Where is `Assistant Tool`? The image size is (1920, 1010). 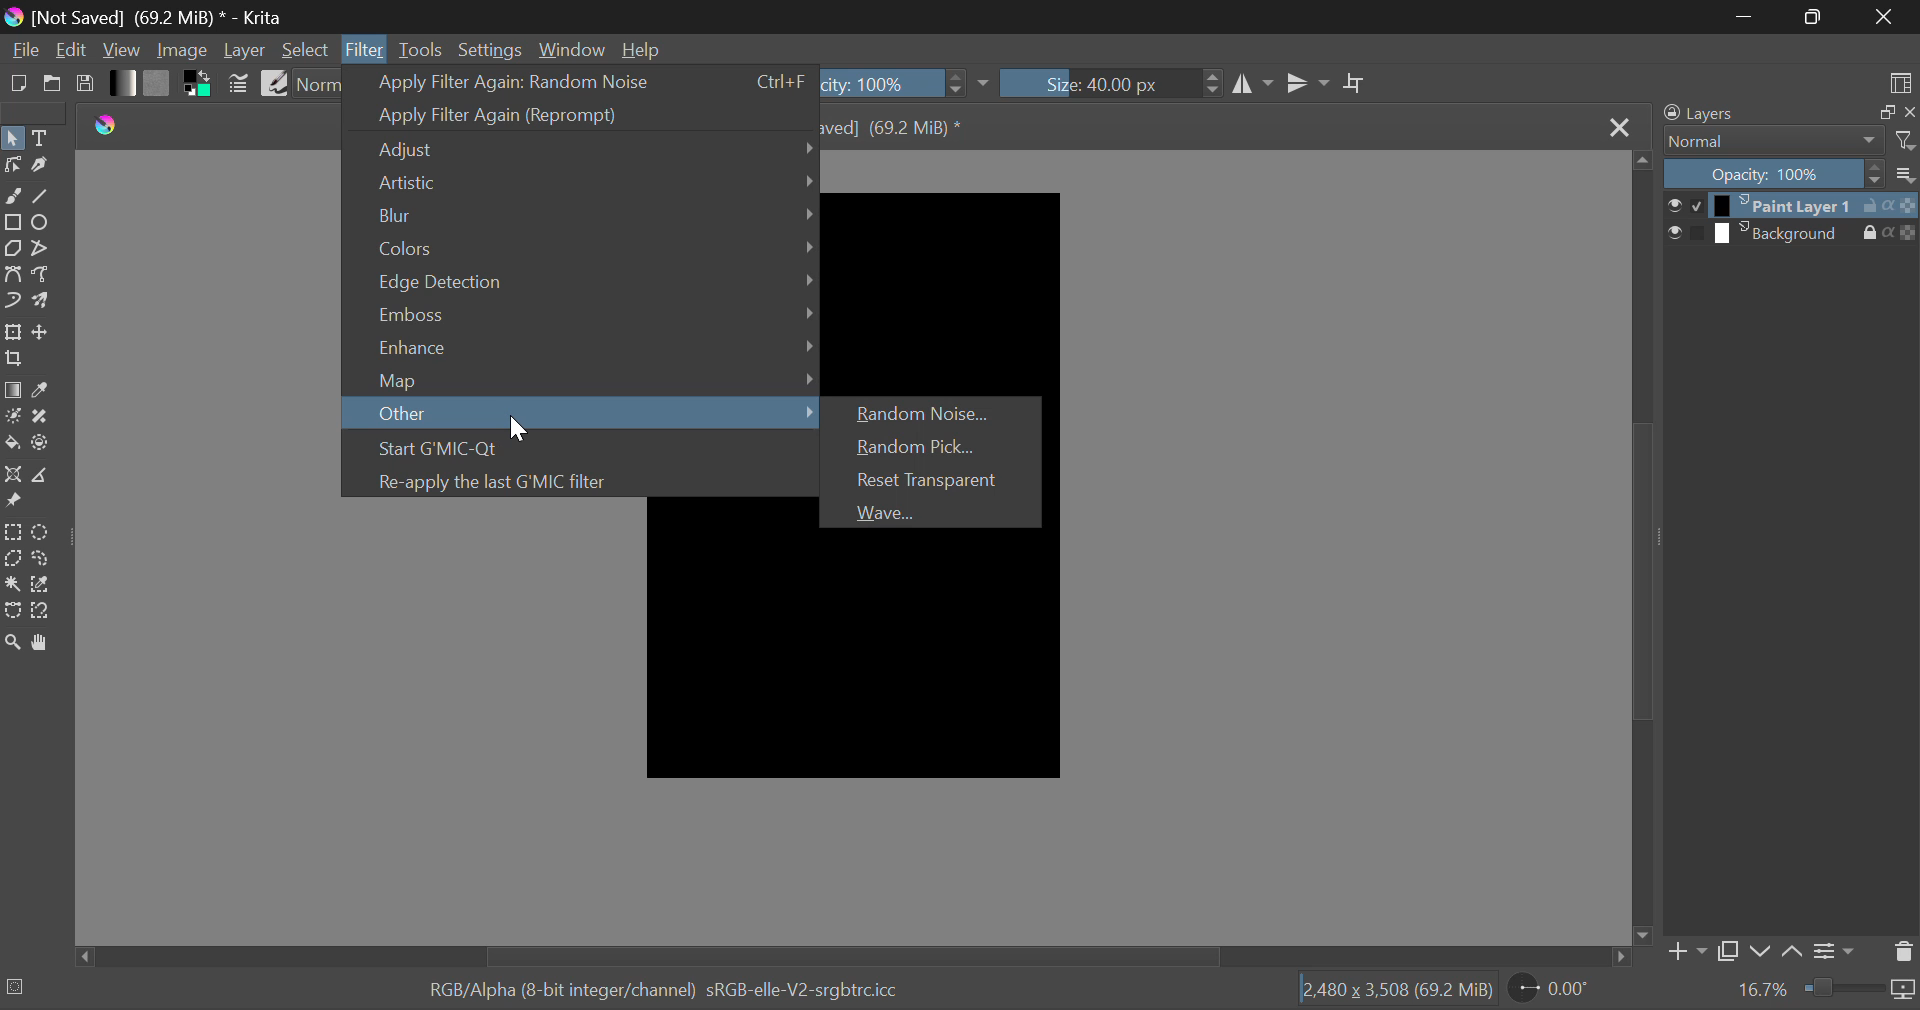
Assistant Tool is located at coordinates (12, 474).